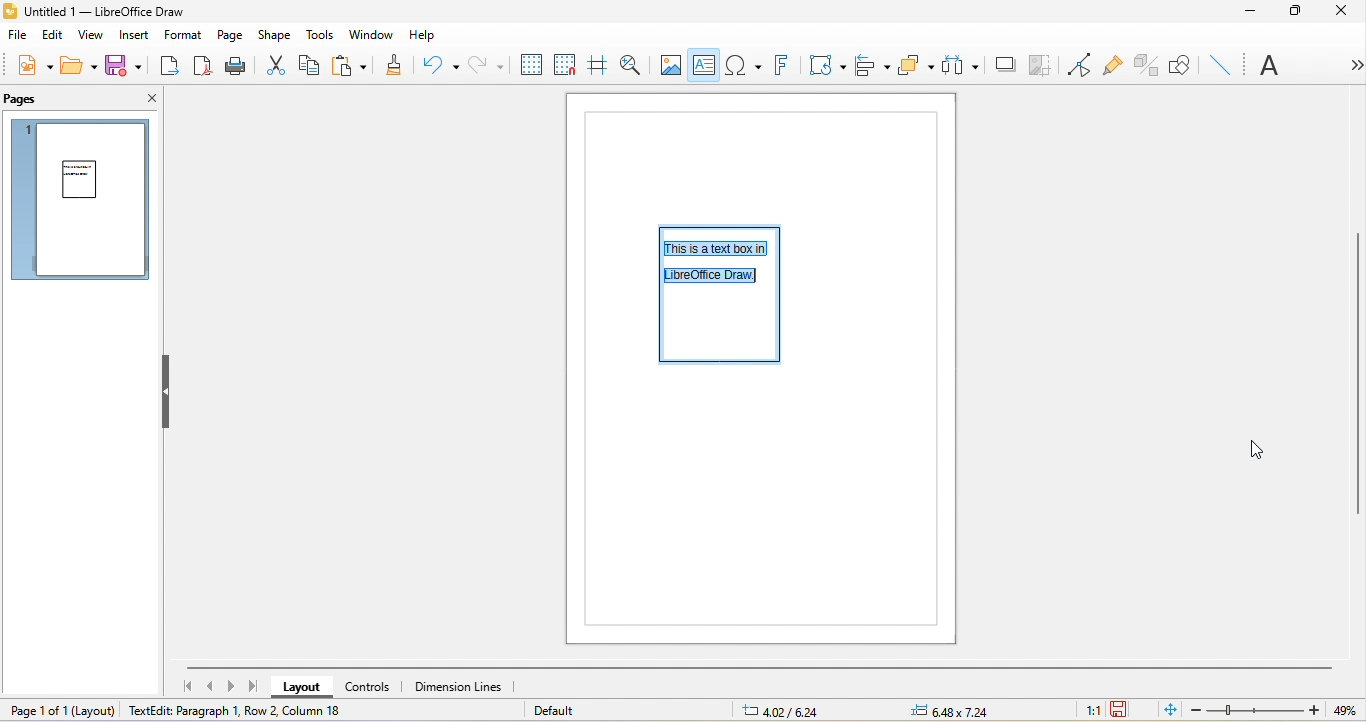 This screenshot has width=1366, height=722. What do you see at coordinates (205, 67) in the screenshot?
I see `export directly as pdf` at bounding box center [205, 67].